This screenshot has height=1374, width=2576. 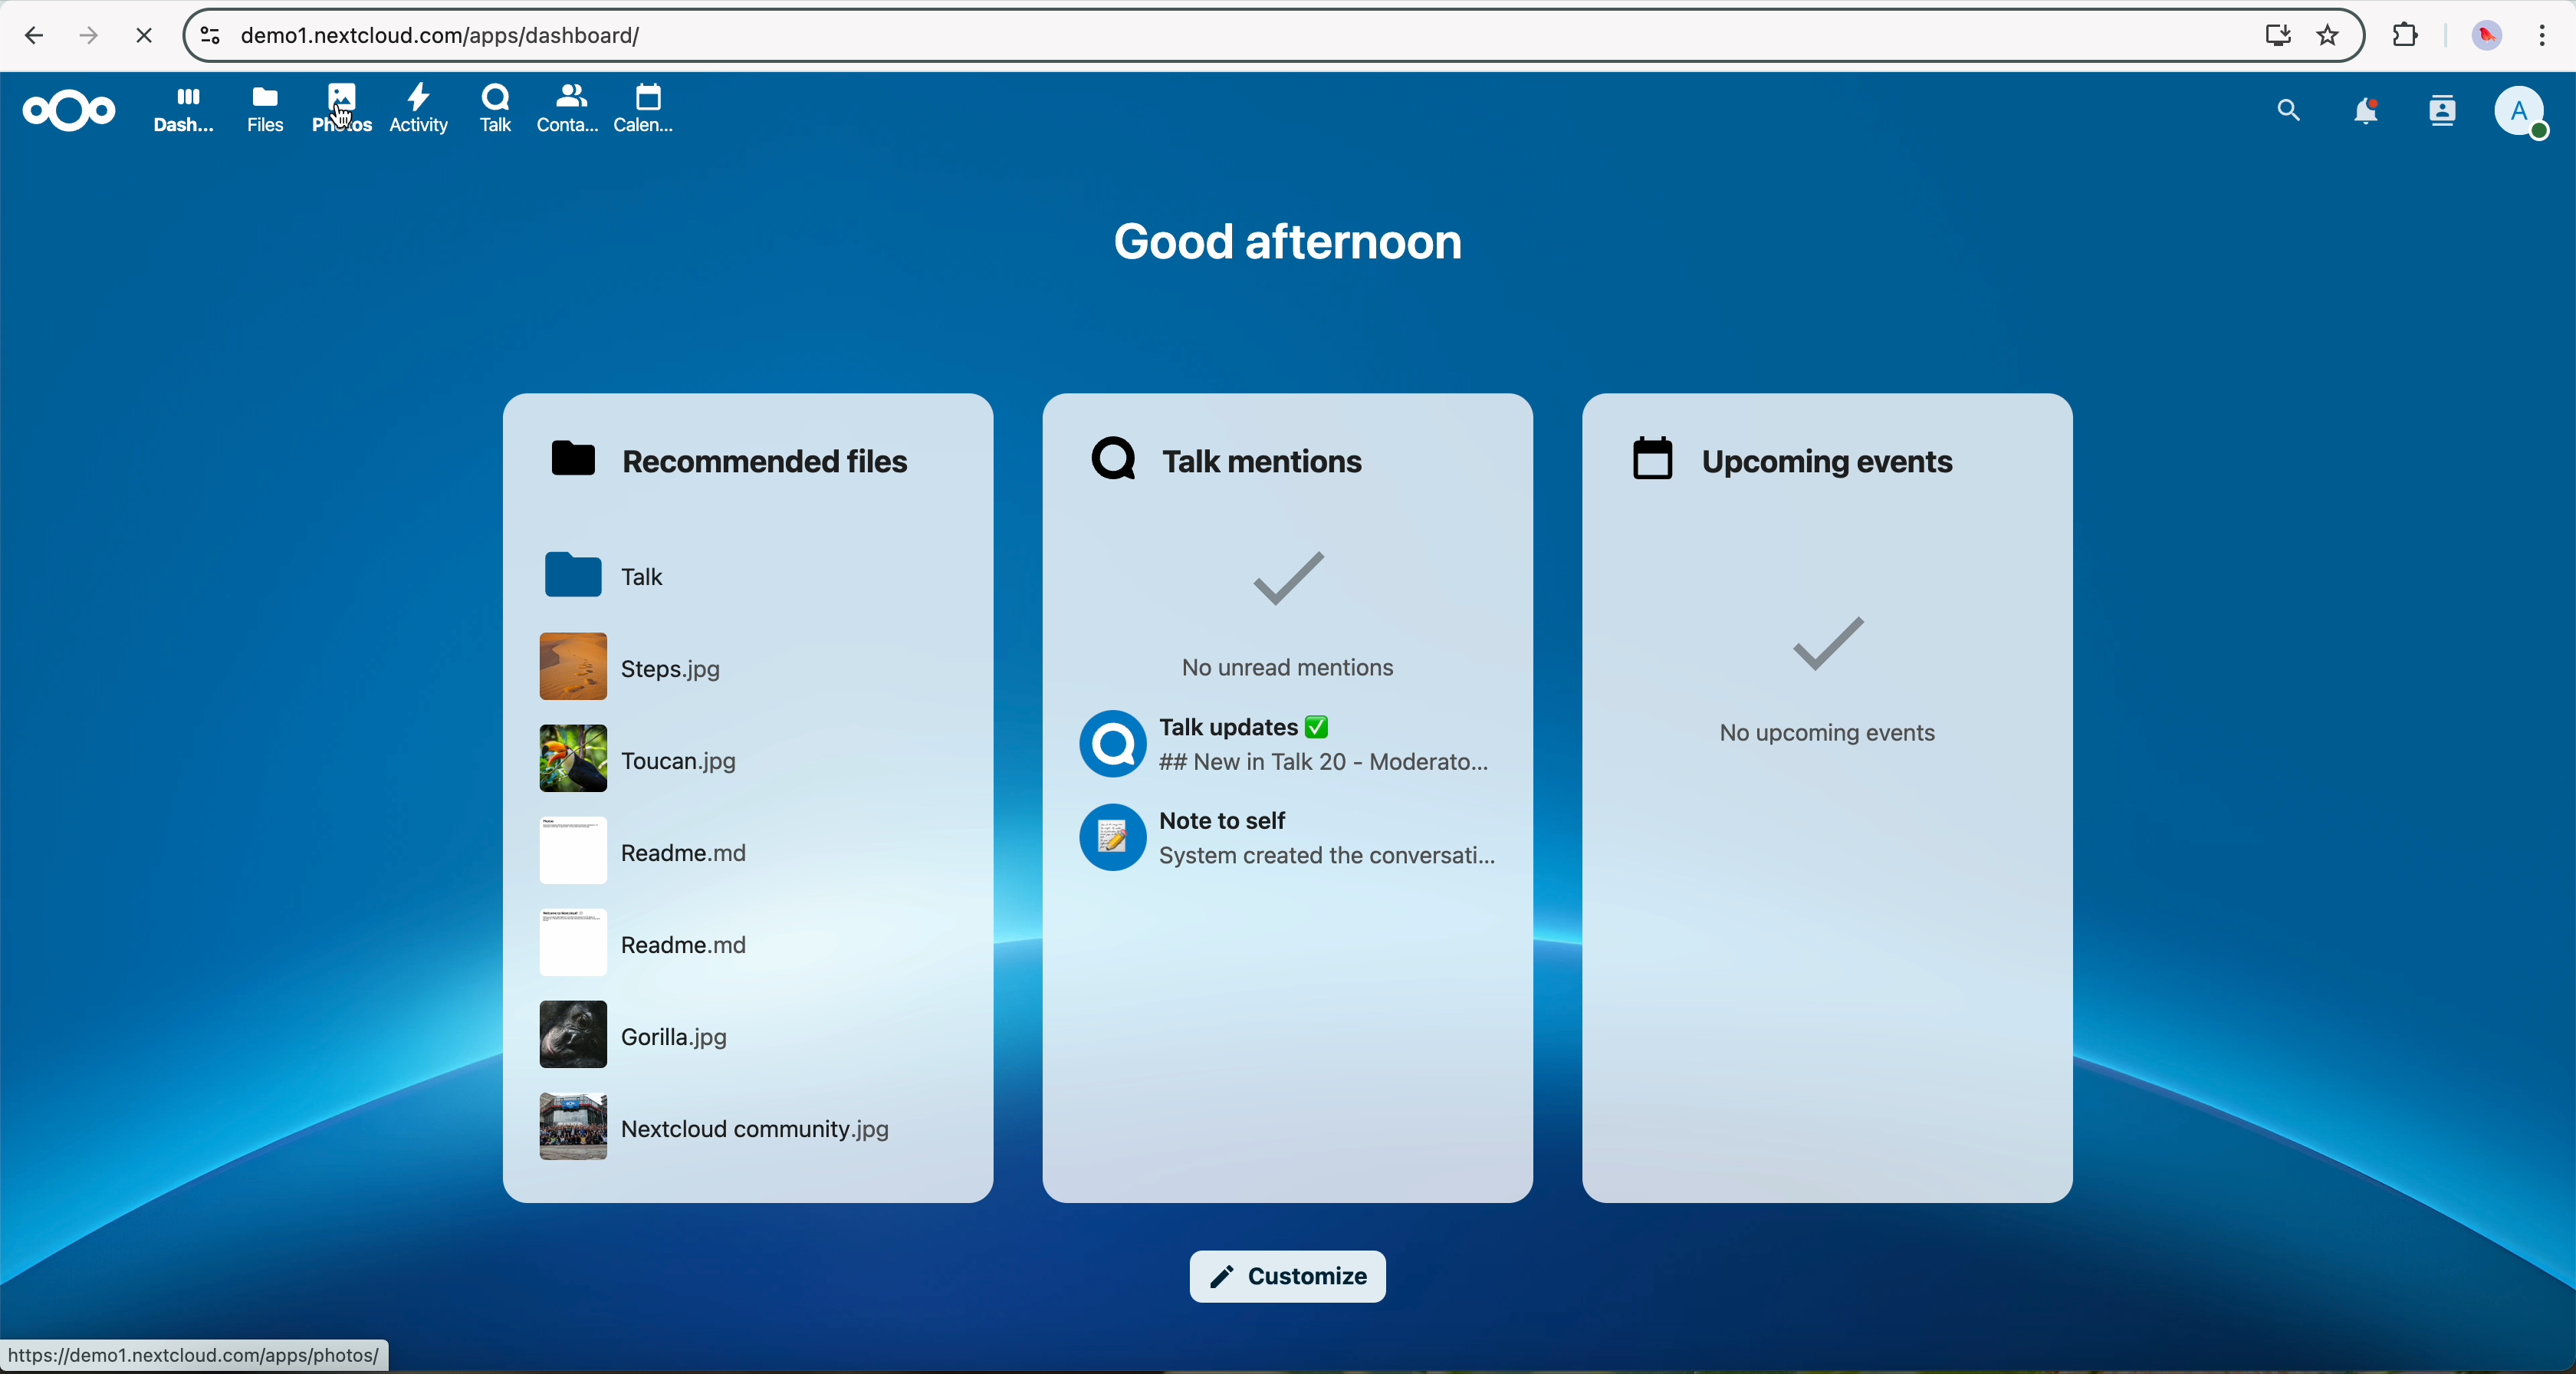 What do you see at coordinates (644, 106) in the screenshot?
I see `calendar` at bounding box center [644, 106].